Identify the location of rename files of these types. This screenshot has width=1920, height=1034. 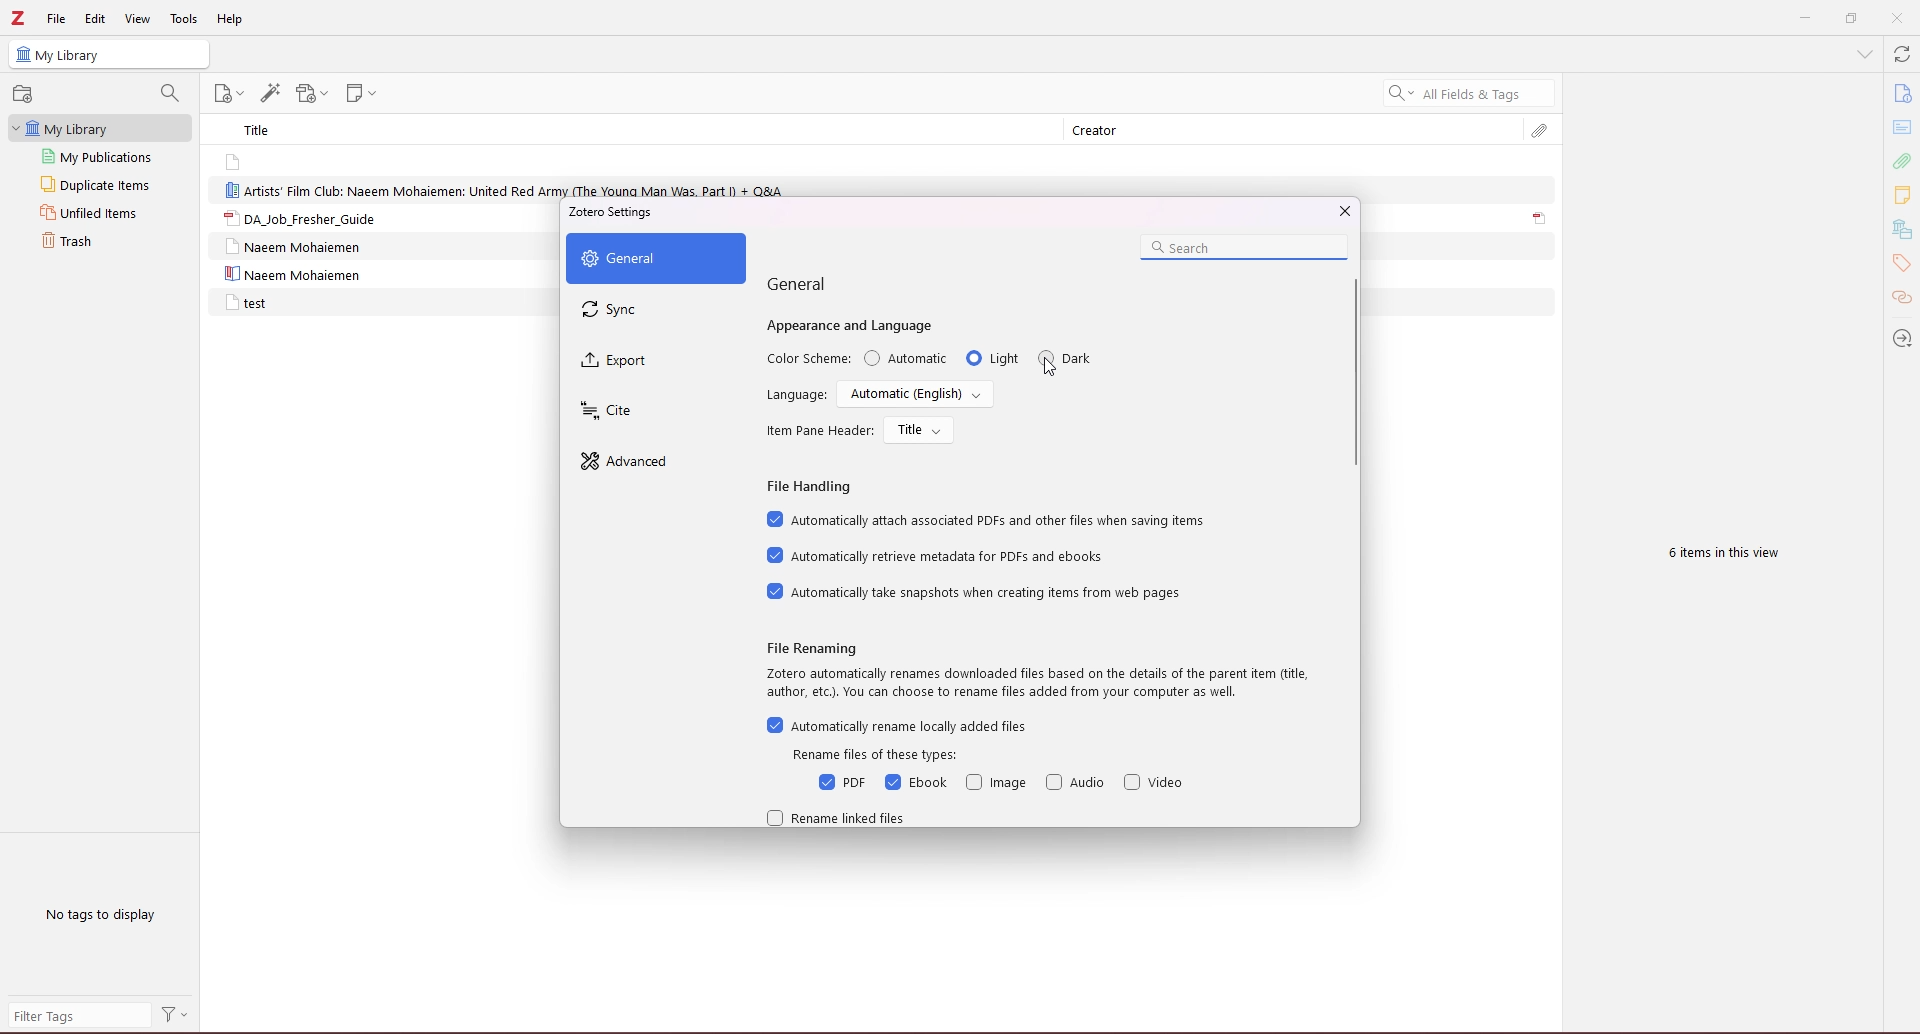
(884, 755).